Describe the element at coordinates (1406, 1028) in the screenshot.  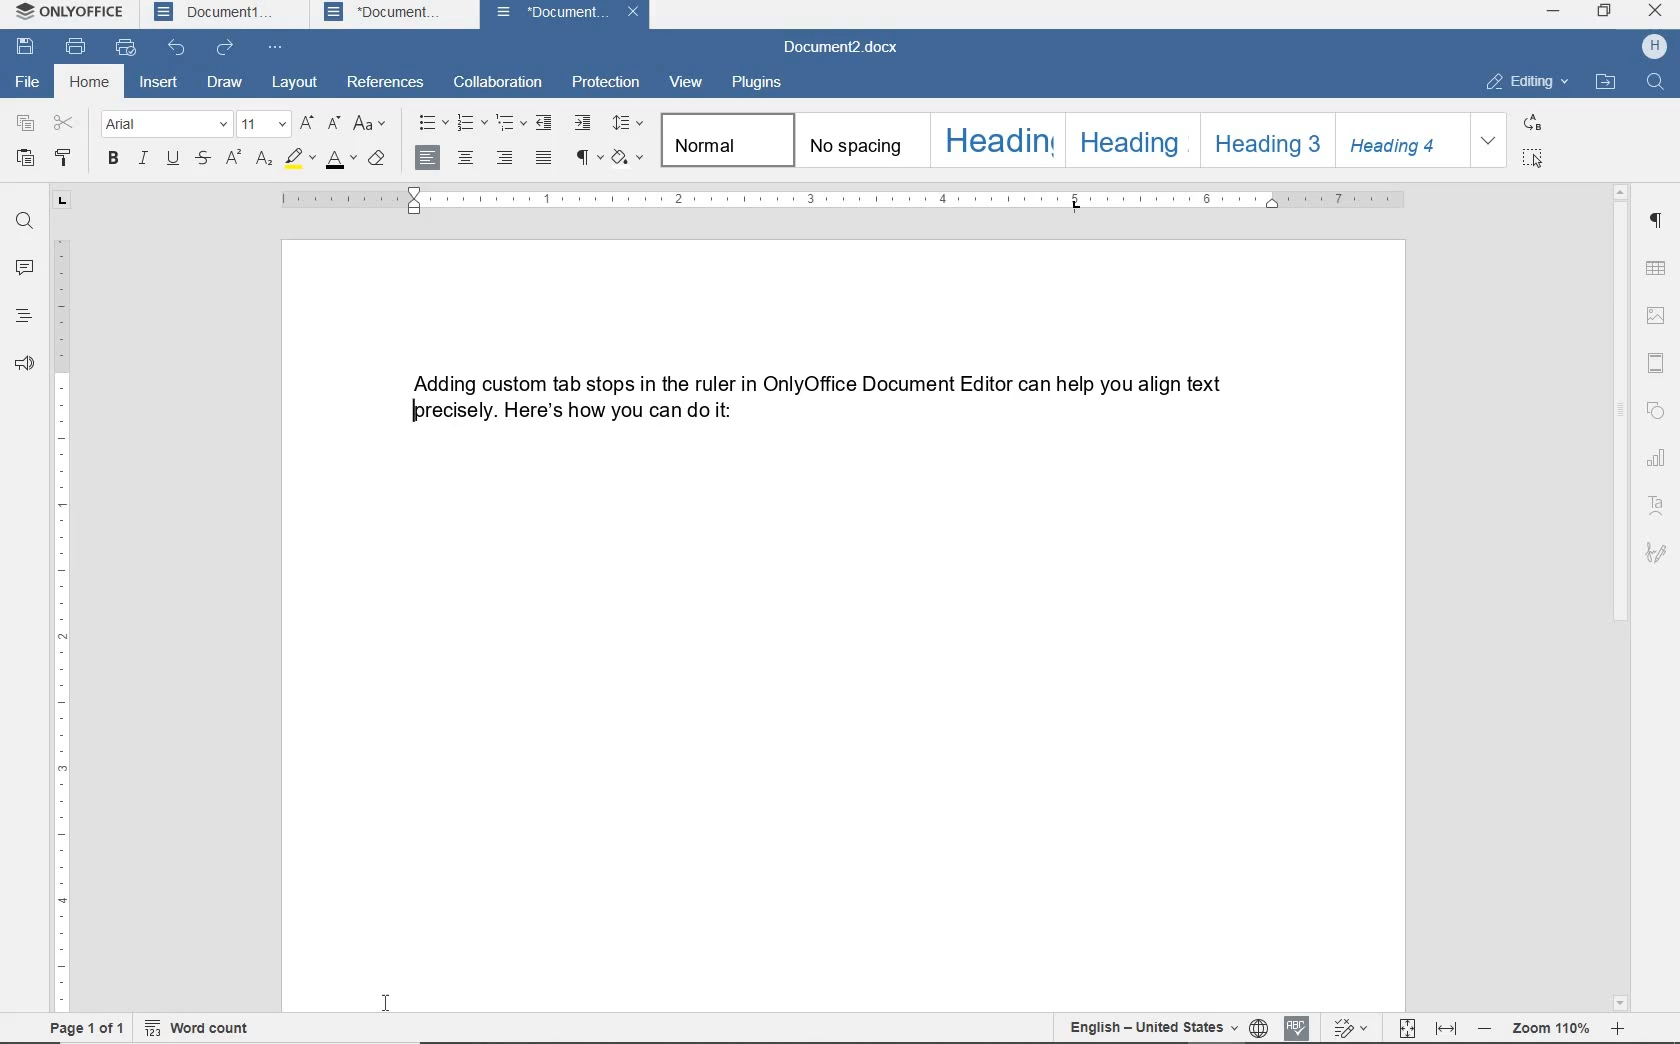
I see `fit to page` at that location.